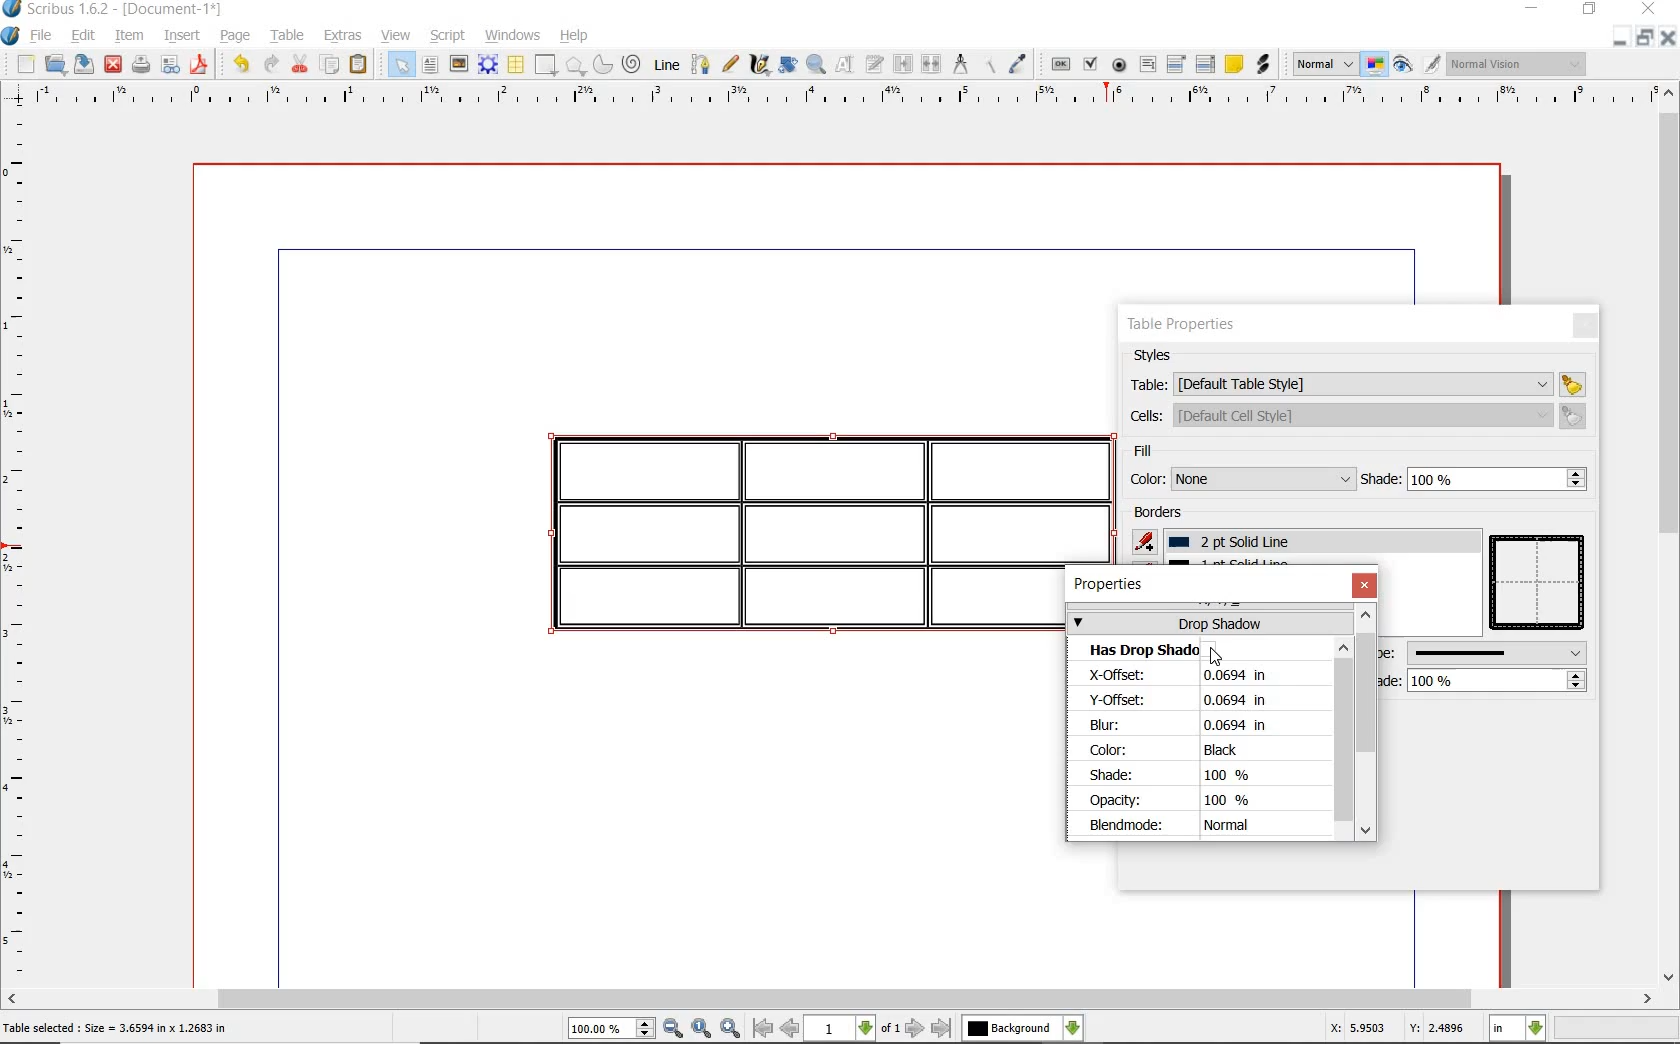 This screenshot has height=1044, width=1680. What do you see at coordinates (845, 65) in the screenshot?
I see `edit content of frame` at bounding box center [845, 65].